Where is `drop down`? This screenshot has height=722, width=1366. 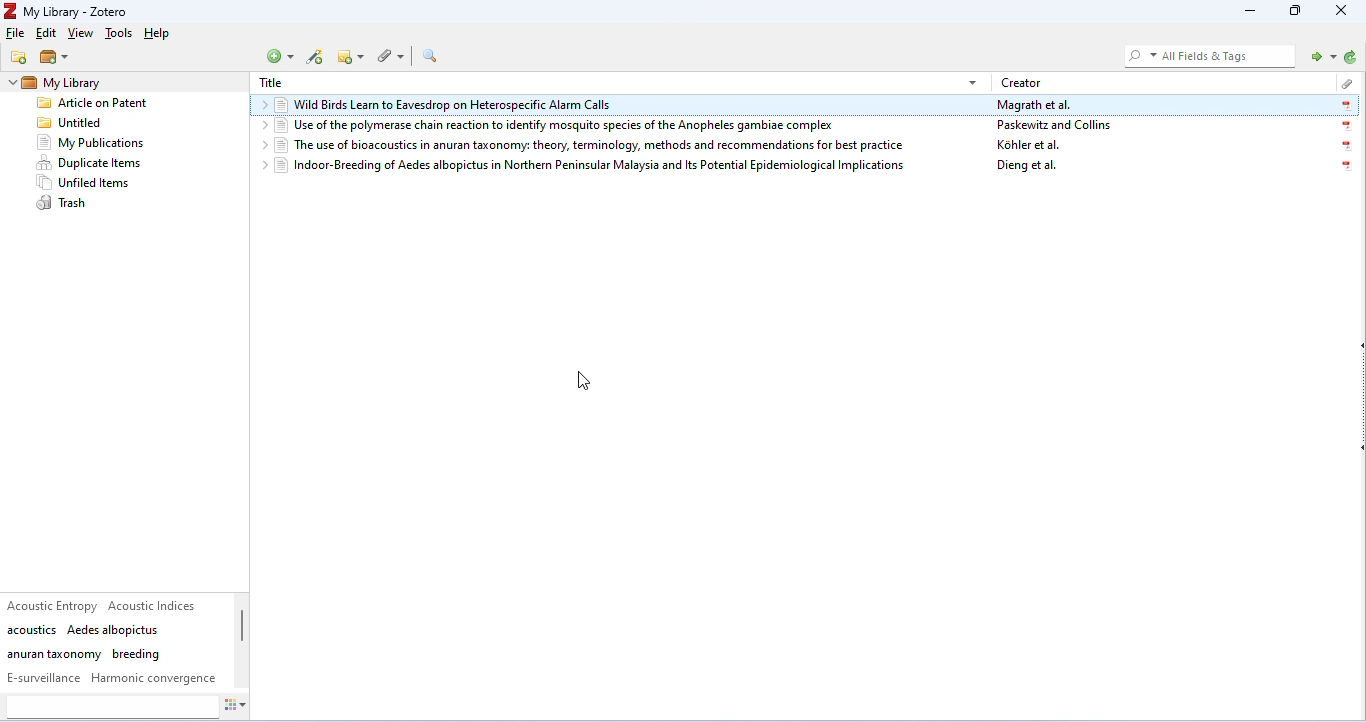 drop down is located at coordinates (262, 143).